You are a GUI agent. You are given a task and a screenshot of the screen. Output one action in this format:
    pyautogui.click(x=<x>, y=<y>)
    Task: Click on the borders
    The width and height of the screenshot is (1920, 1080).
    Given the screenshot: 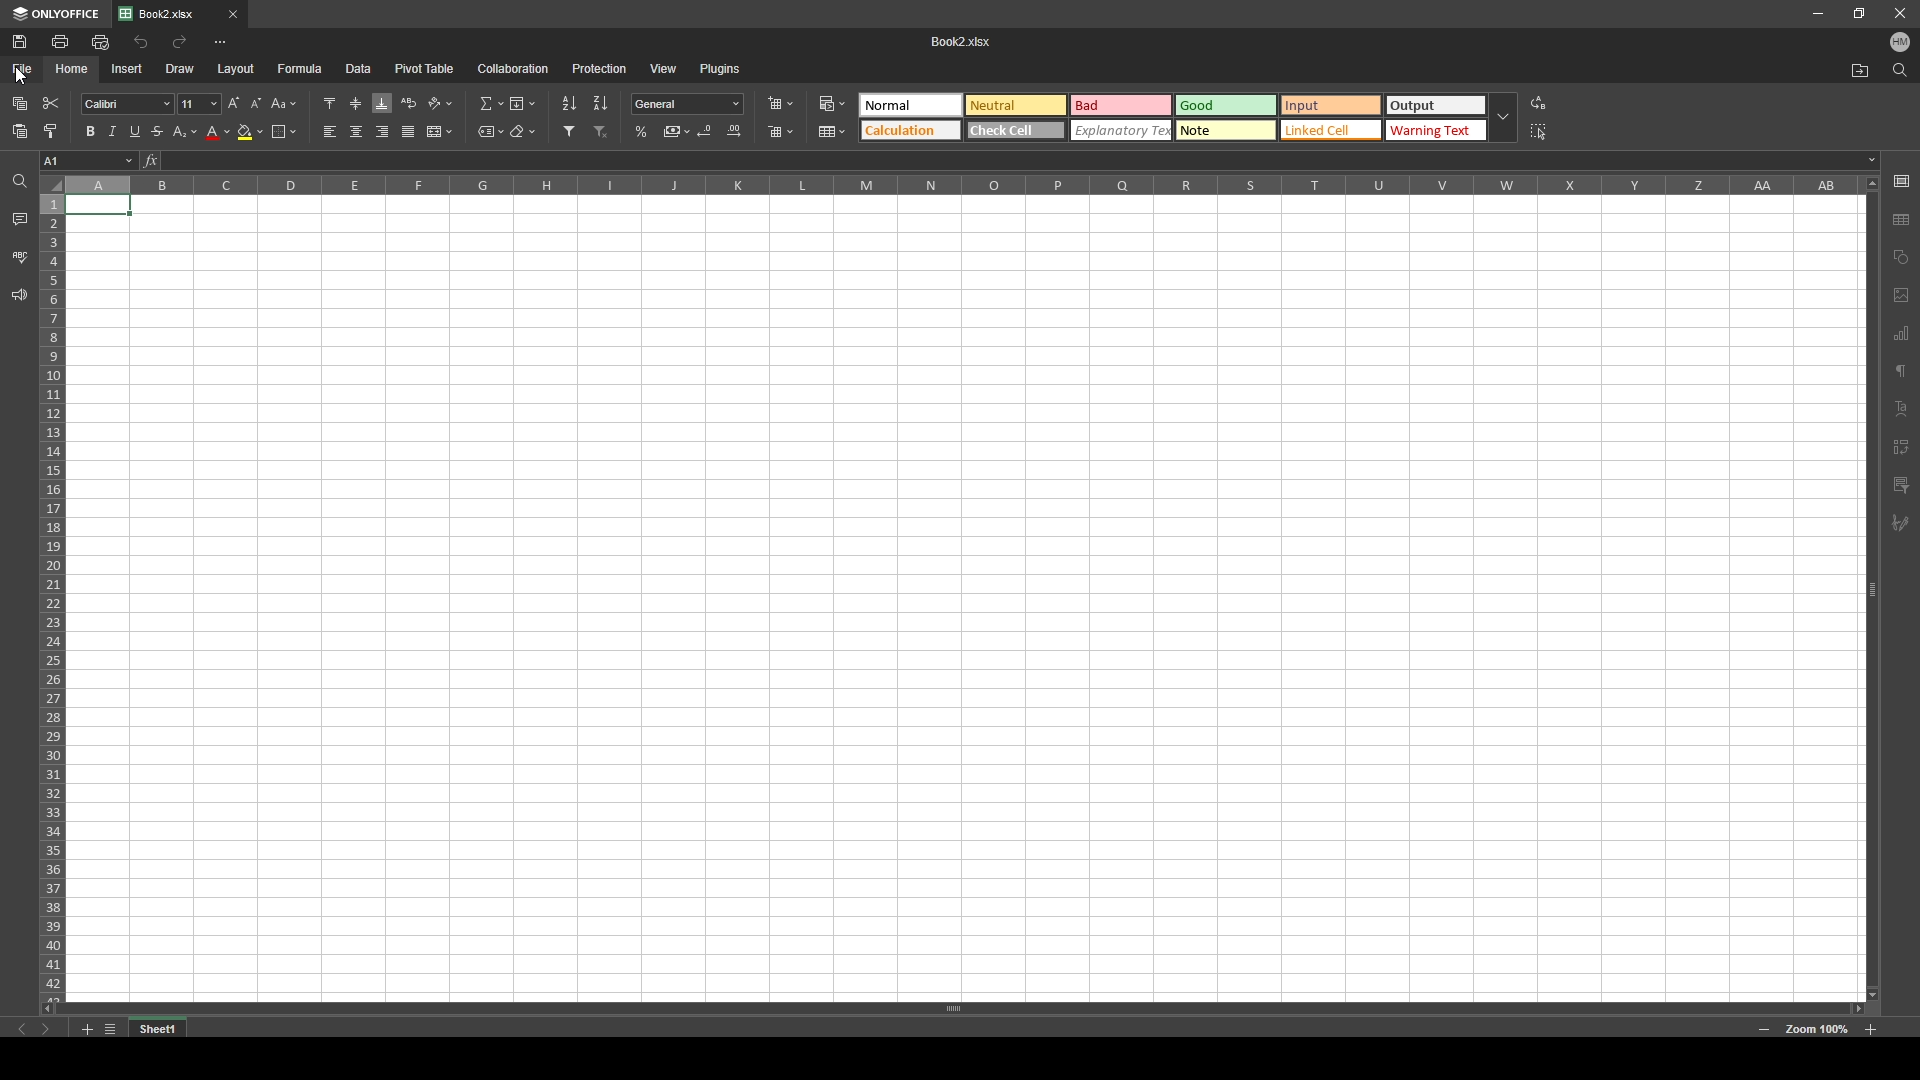 What is the action you would take?
    pyautogui.click(x=284, y=132)
    